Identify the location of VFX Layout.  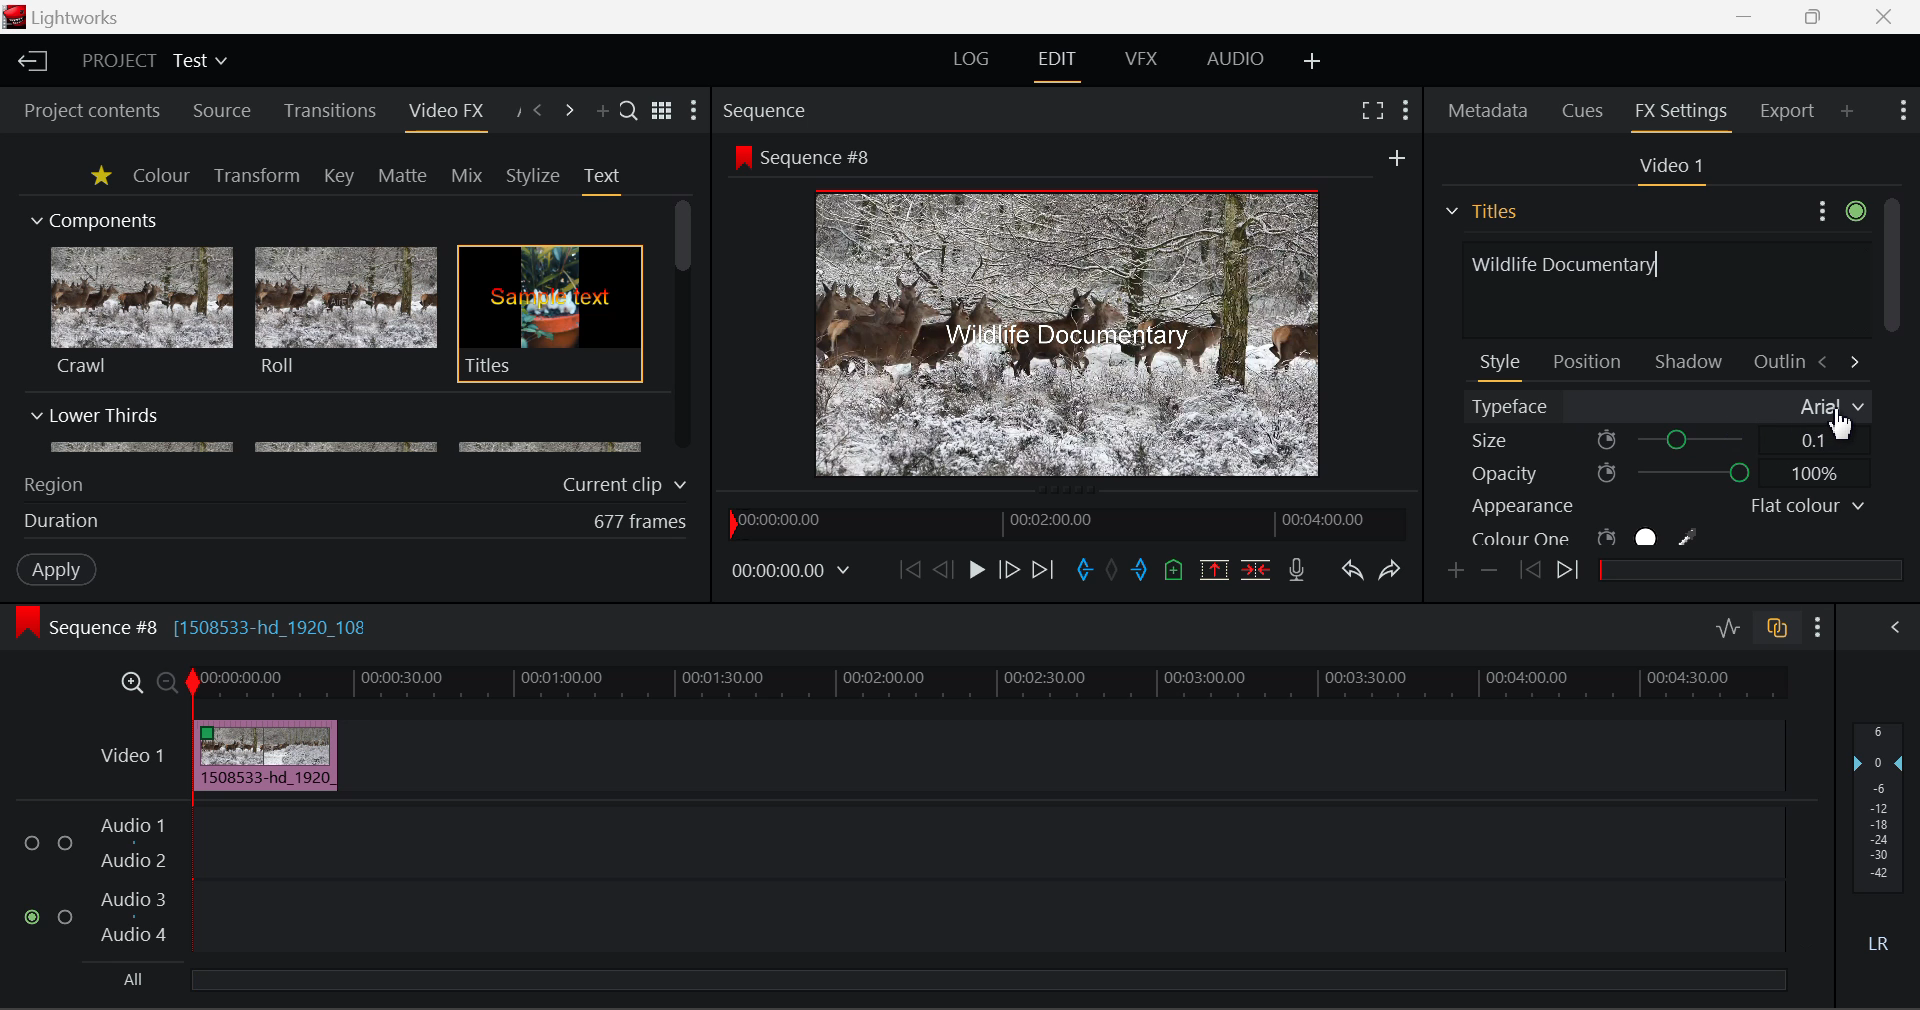
(1140, 59).